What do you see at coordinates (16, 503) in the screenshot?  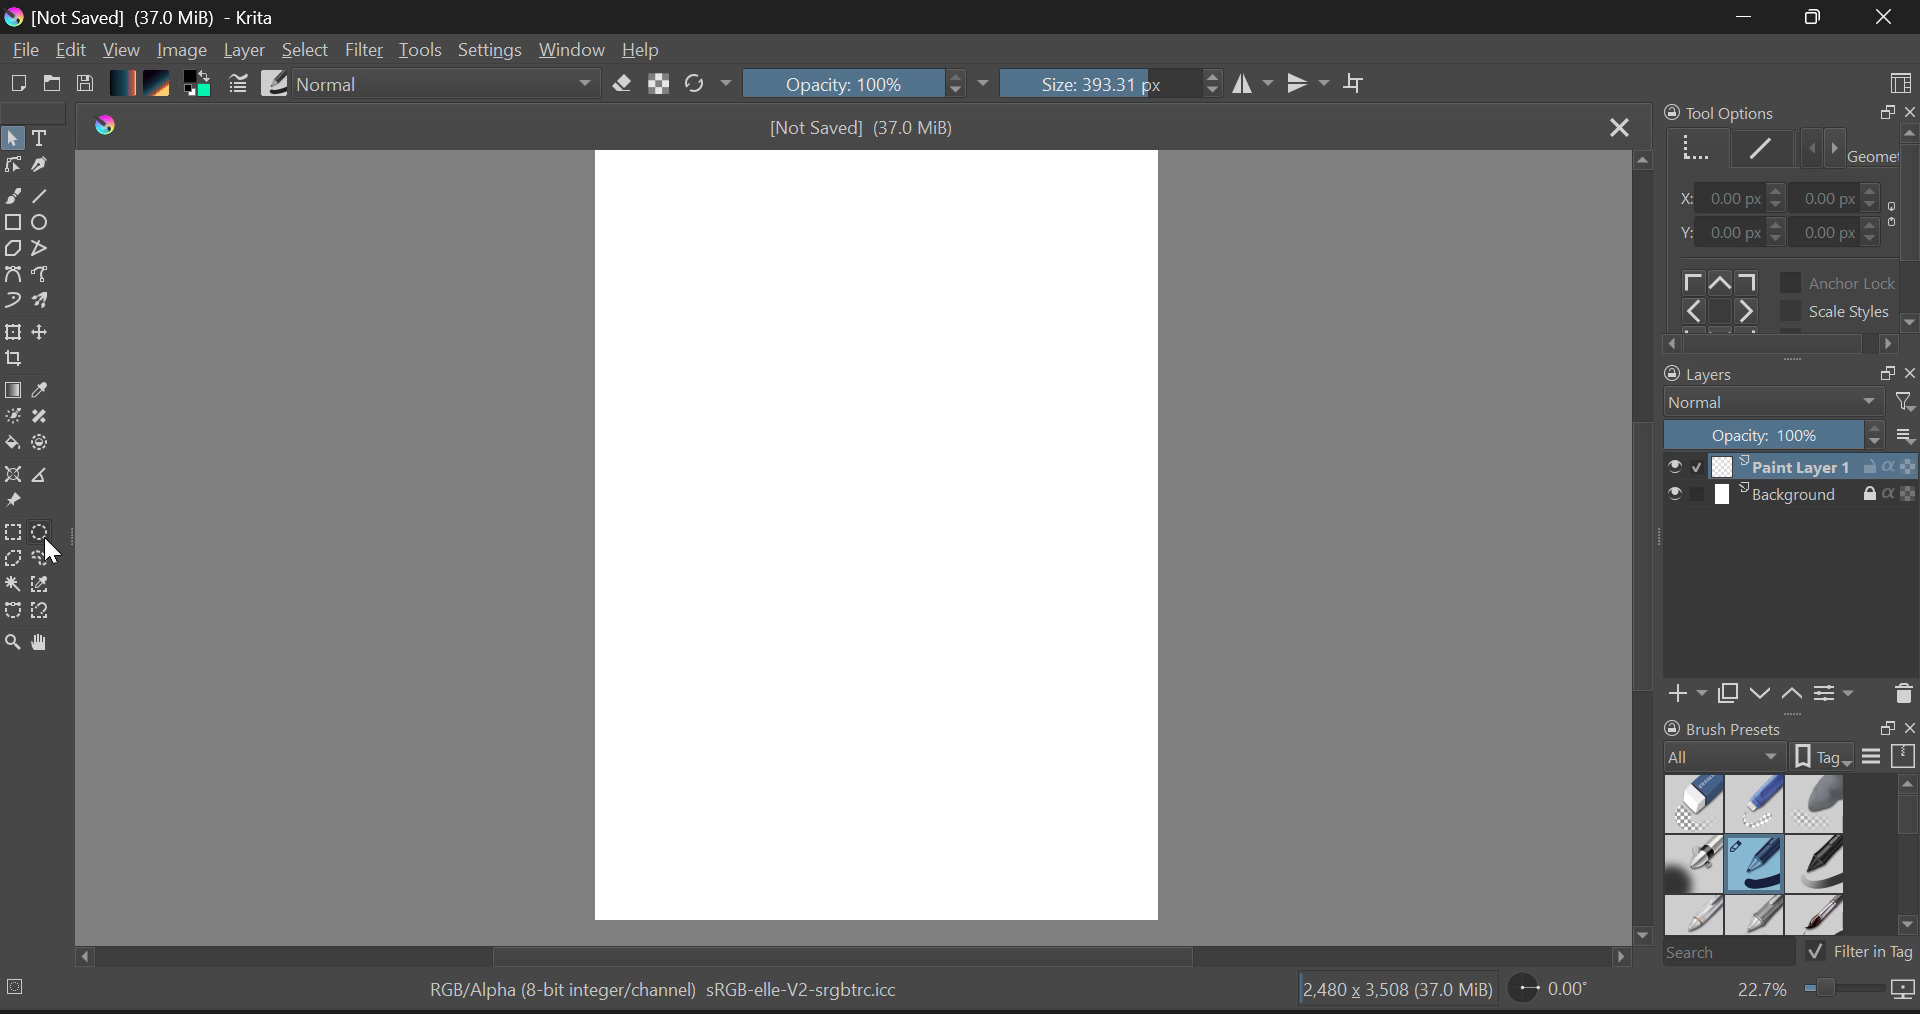 I see `Reference Images` at bounding box center [16, 503].